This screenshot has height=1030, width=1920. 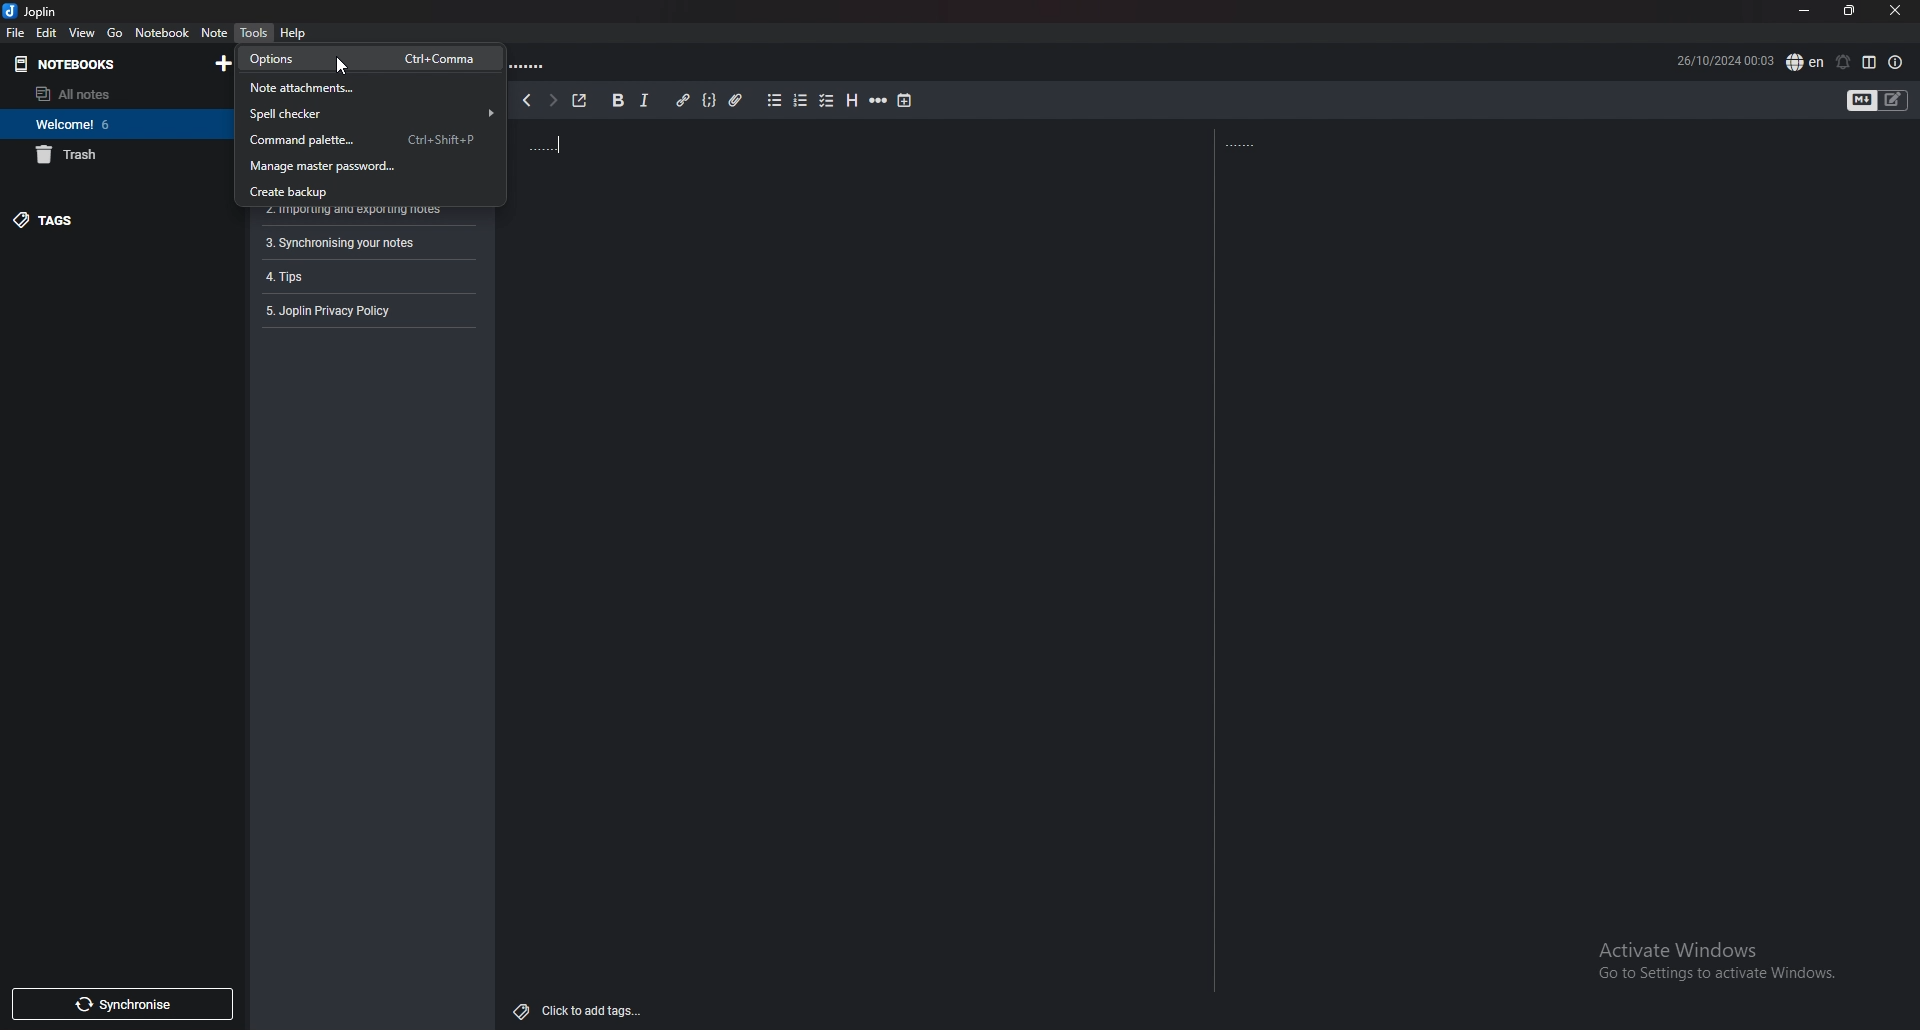 I want to click on edit, so click(x=47, y=33).